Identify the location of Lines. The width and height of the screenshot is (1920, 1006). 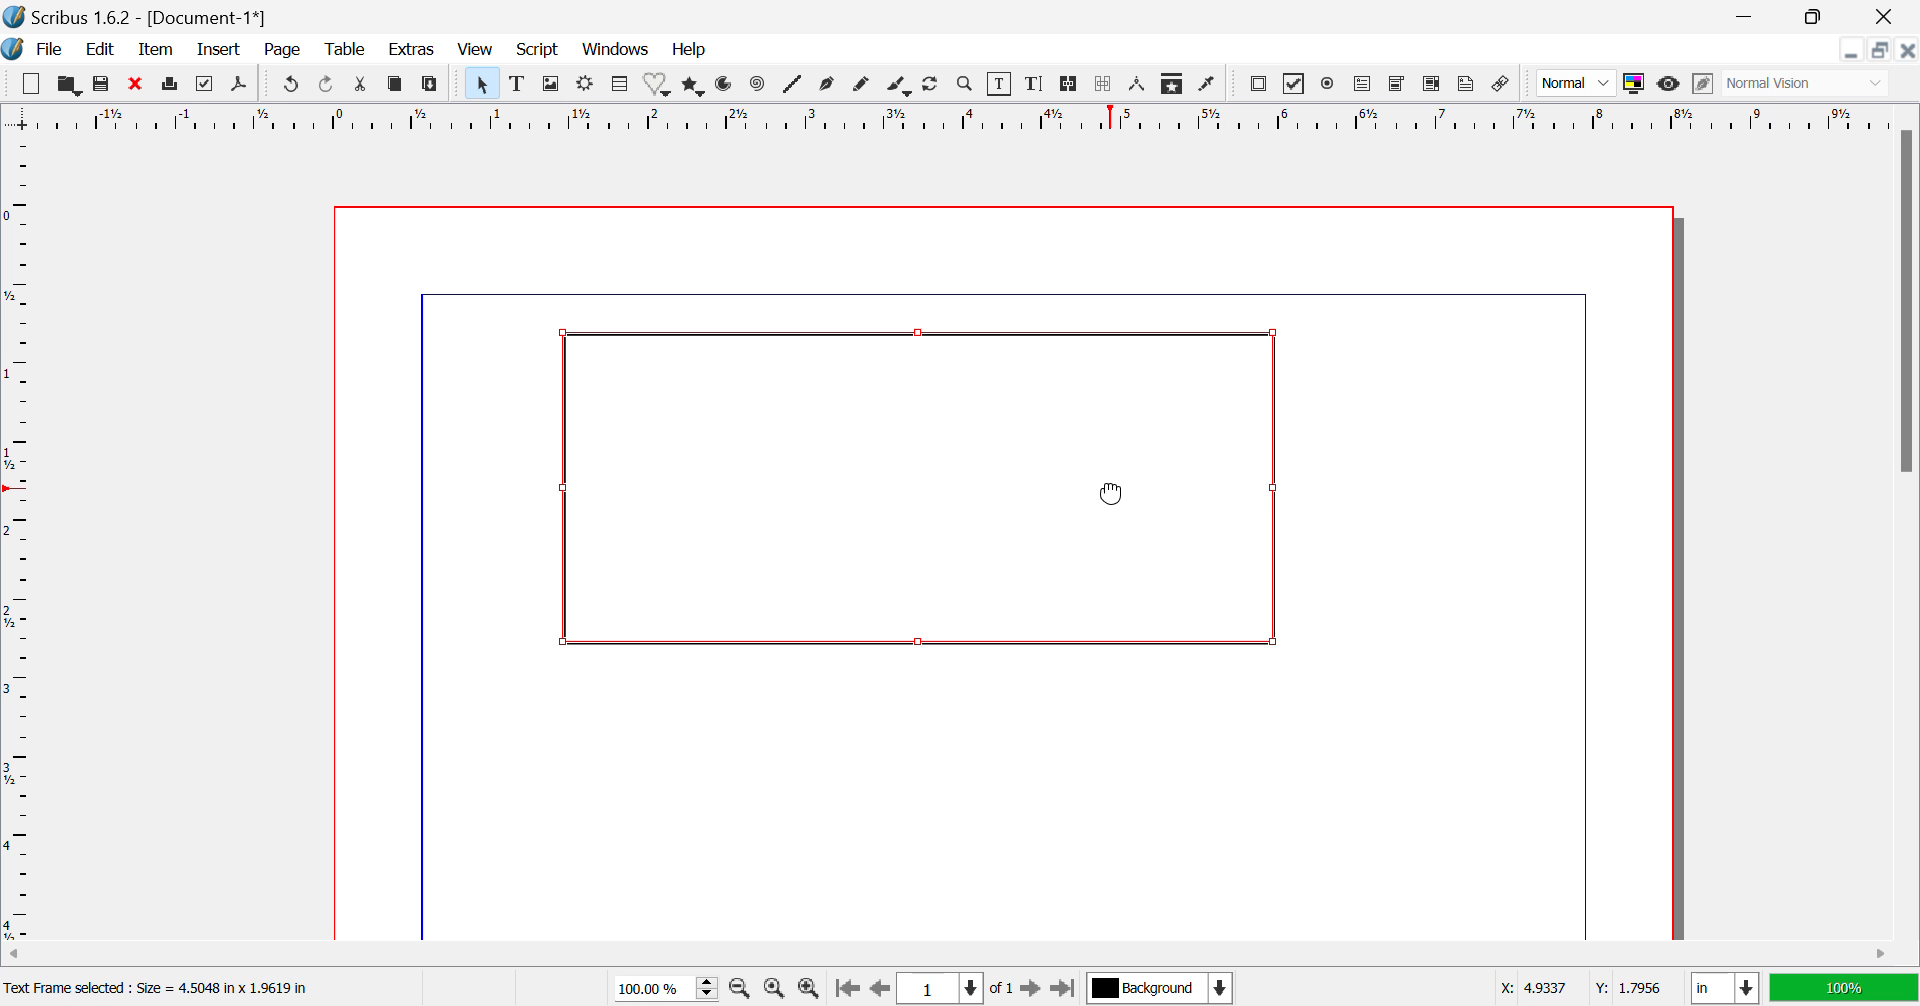
(793, 86).